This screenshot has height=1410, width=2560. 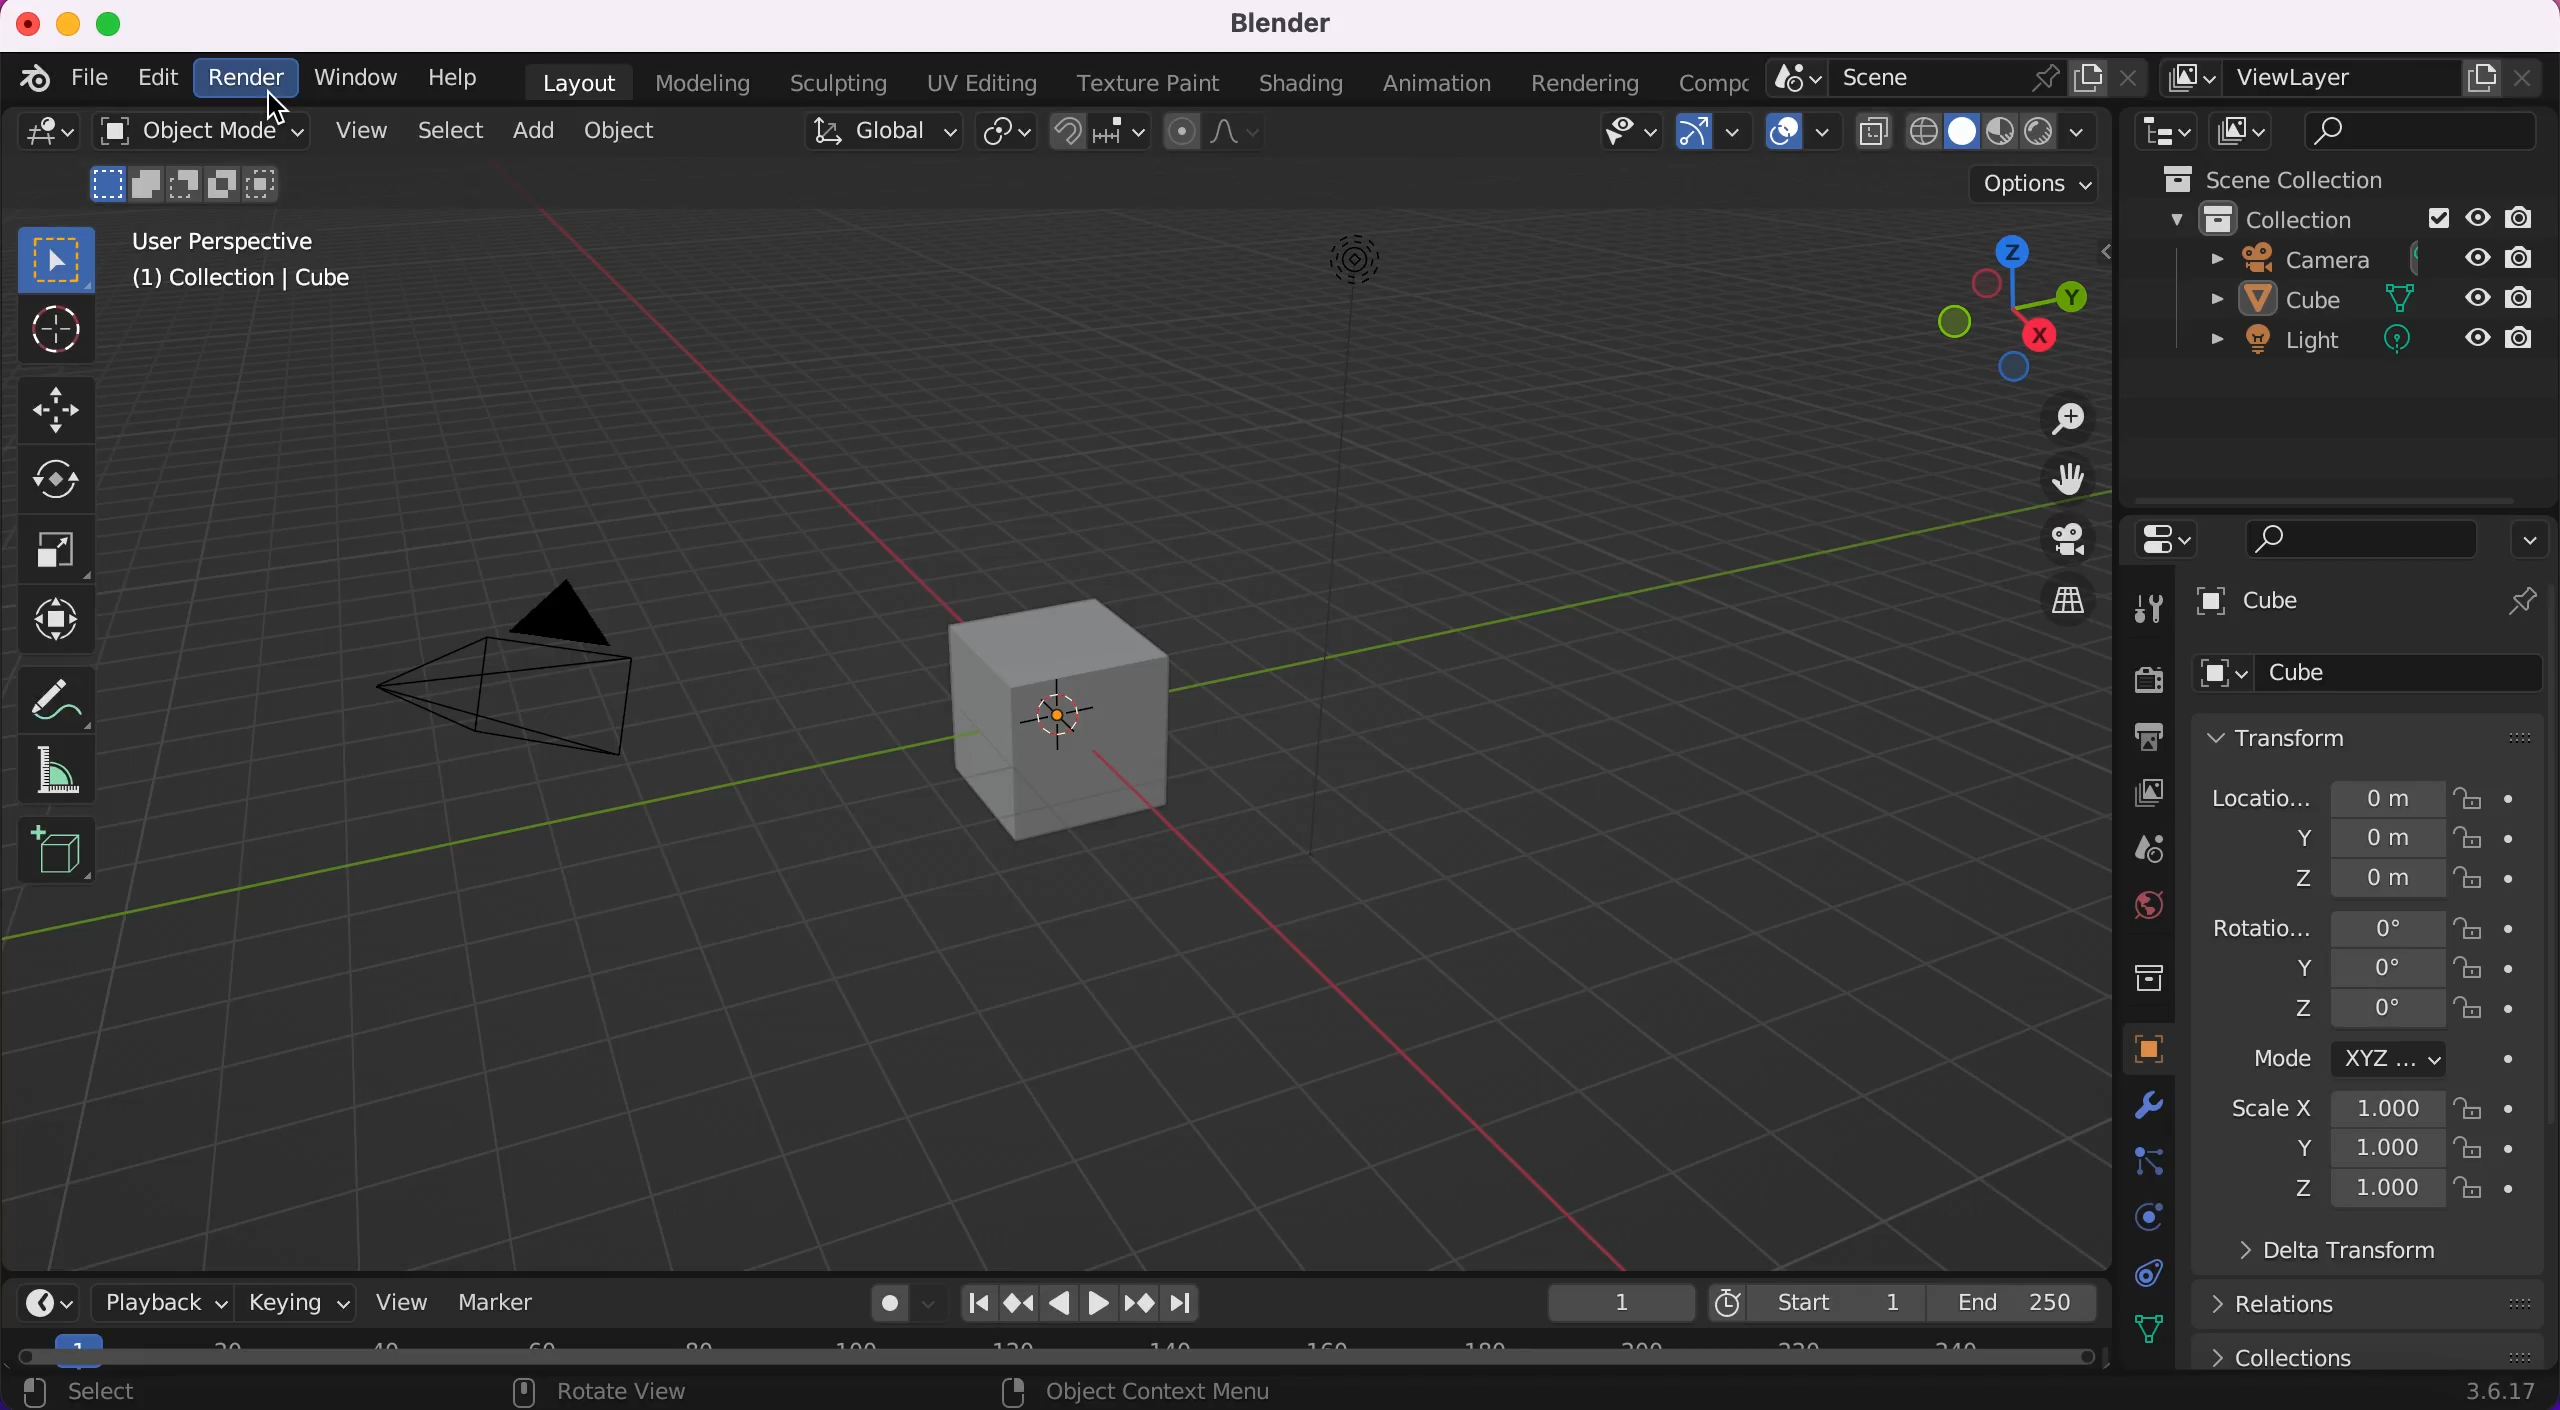 What do you see at coordinates (354, 78) in the screenshot?
I see `window` at bounding box center [354, 78].